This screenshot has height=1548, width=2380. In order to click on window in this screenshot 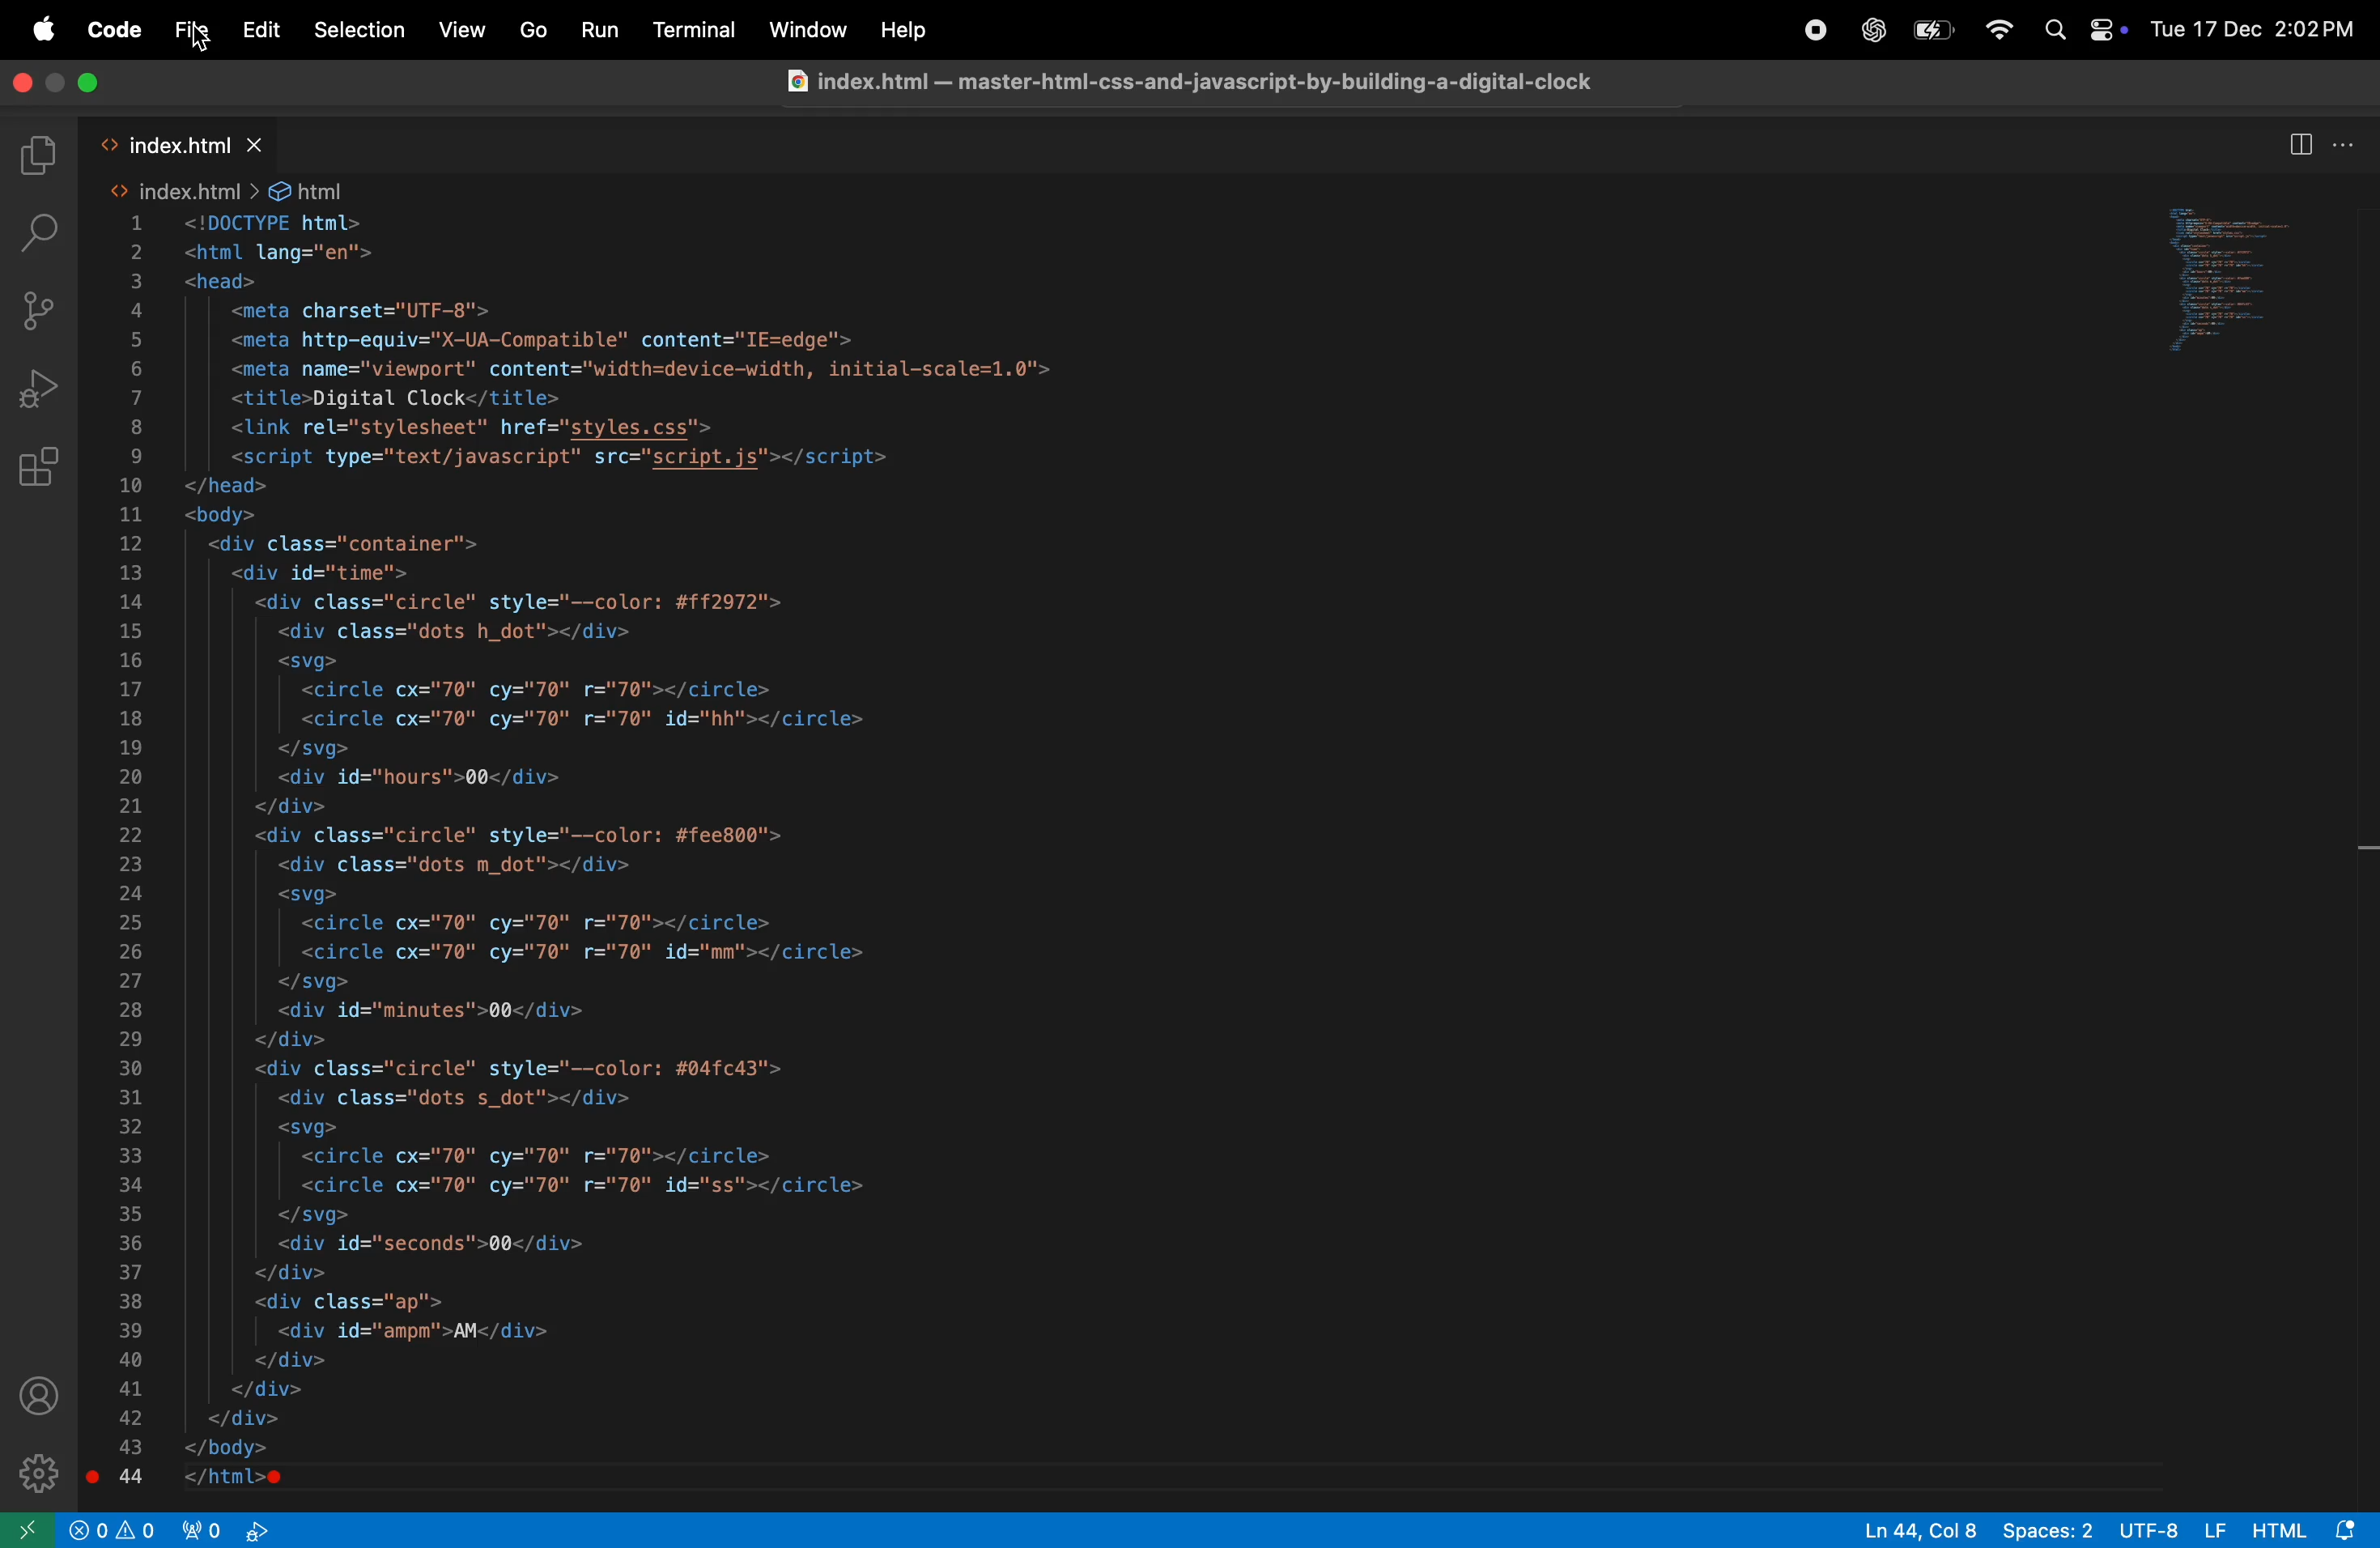, I will do `click(804, 29)`.